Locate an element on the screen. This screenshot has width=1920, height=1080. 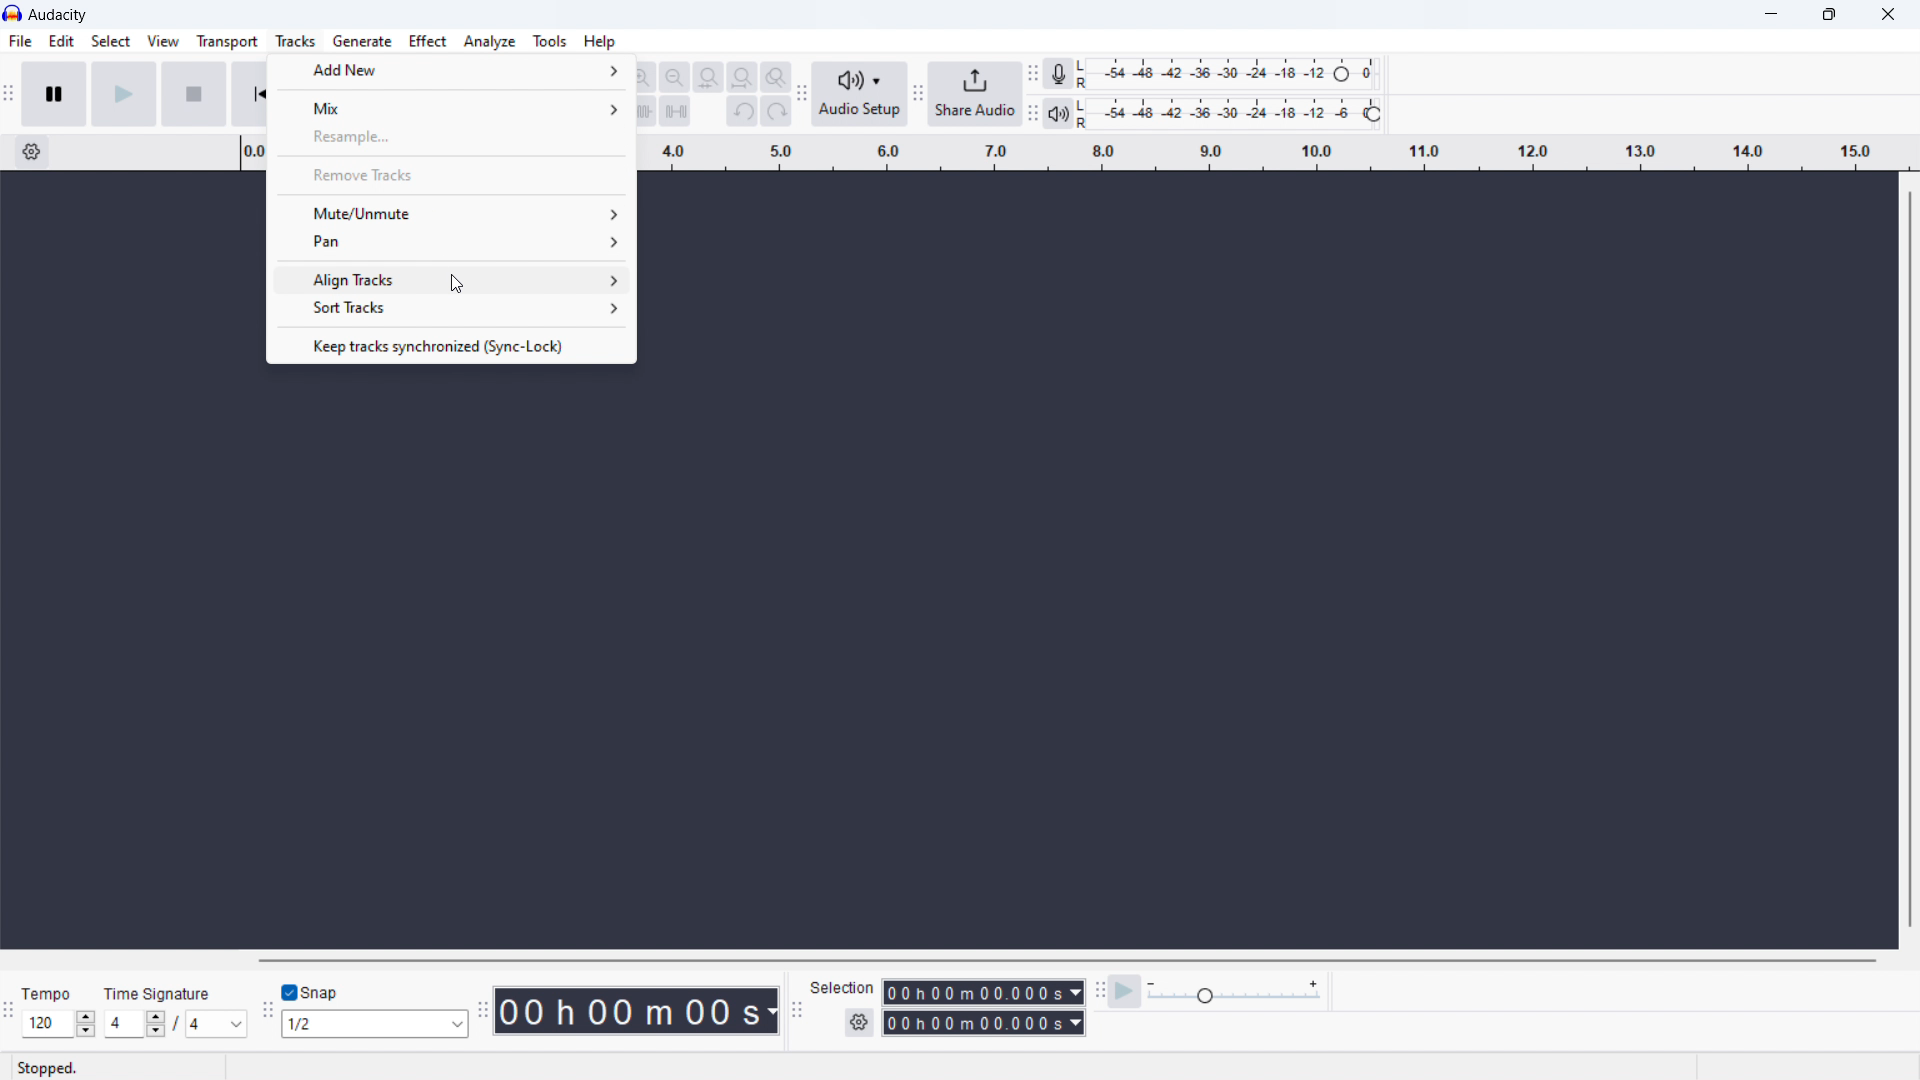
select snapping is located at coordinates (375, 1024).